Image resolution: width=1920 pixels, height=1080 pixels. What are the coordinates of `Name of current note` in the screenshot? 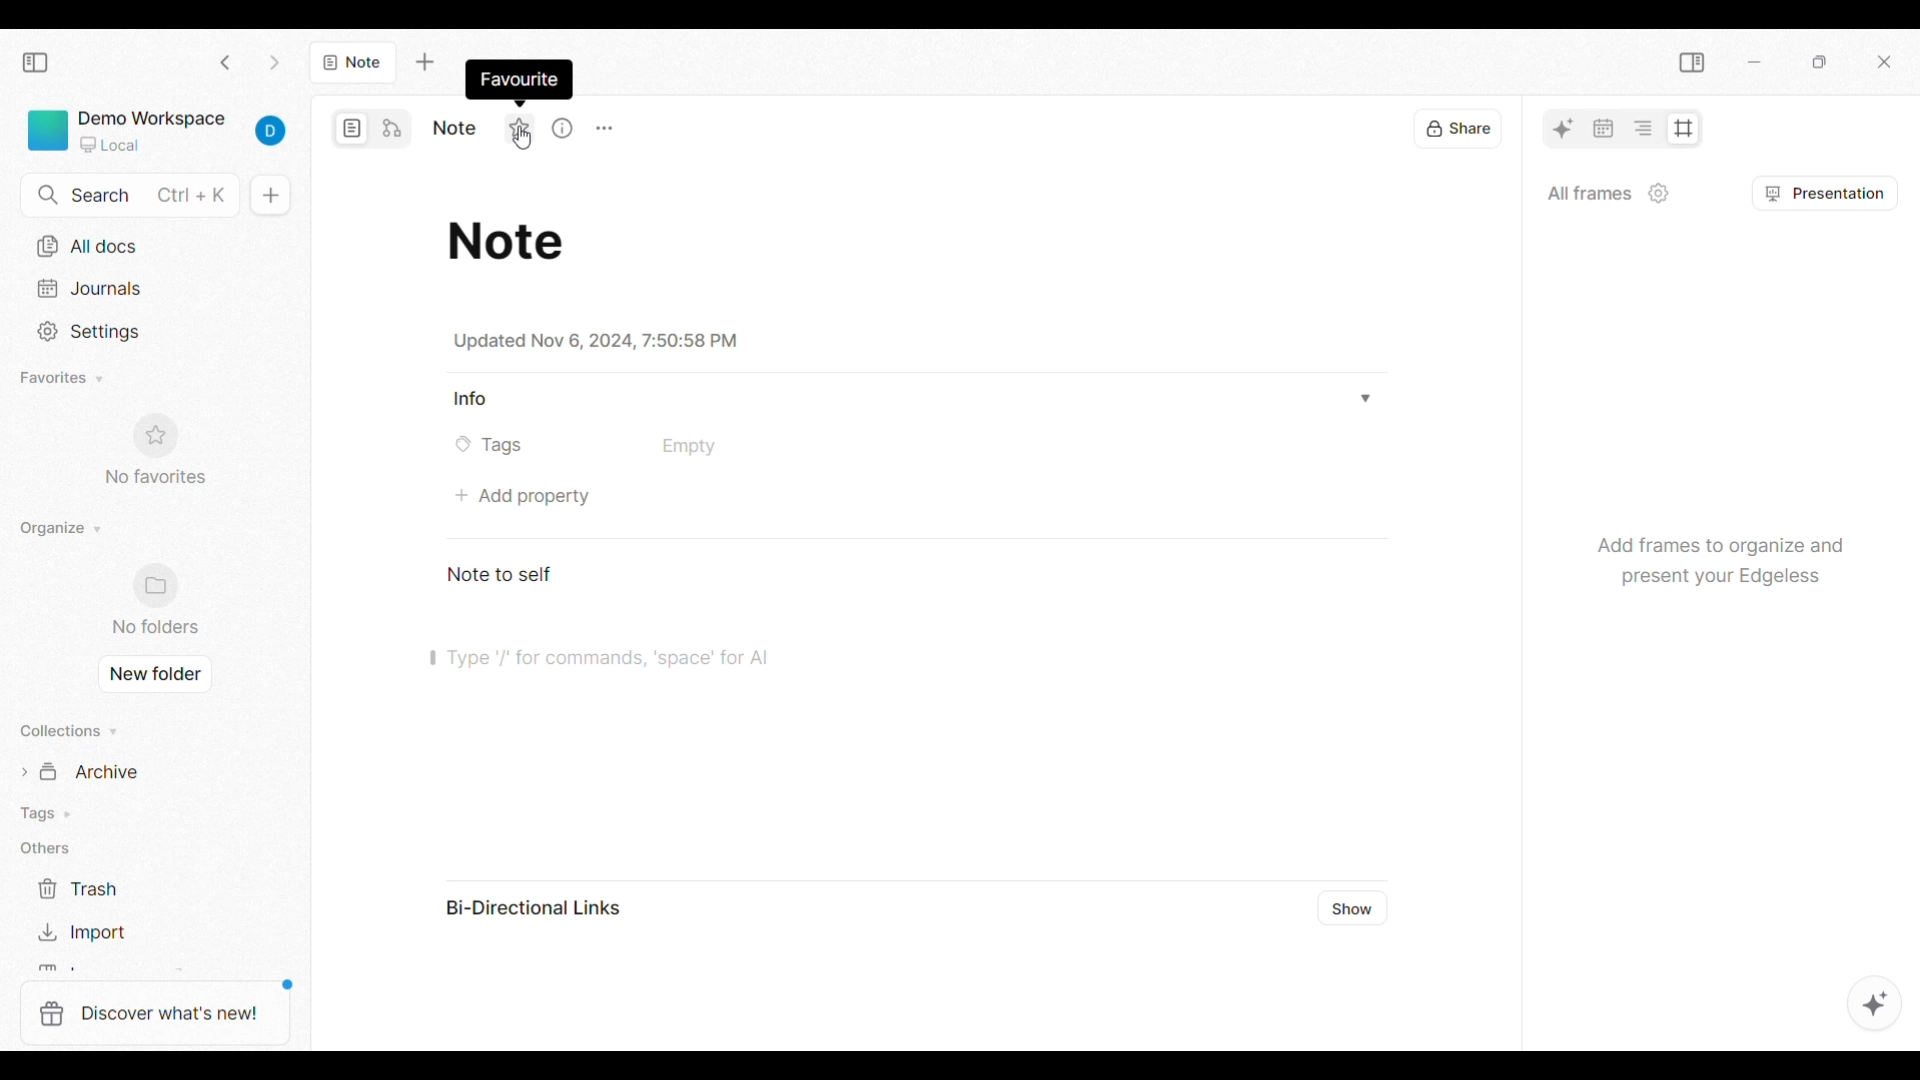 It's located at (455, 128).